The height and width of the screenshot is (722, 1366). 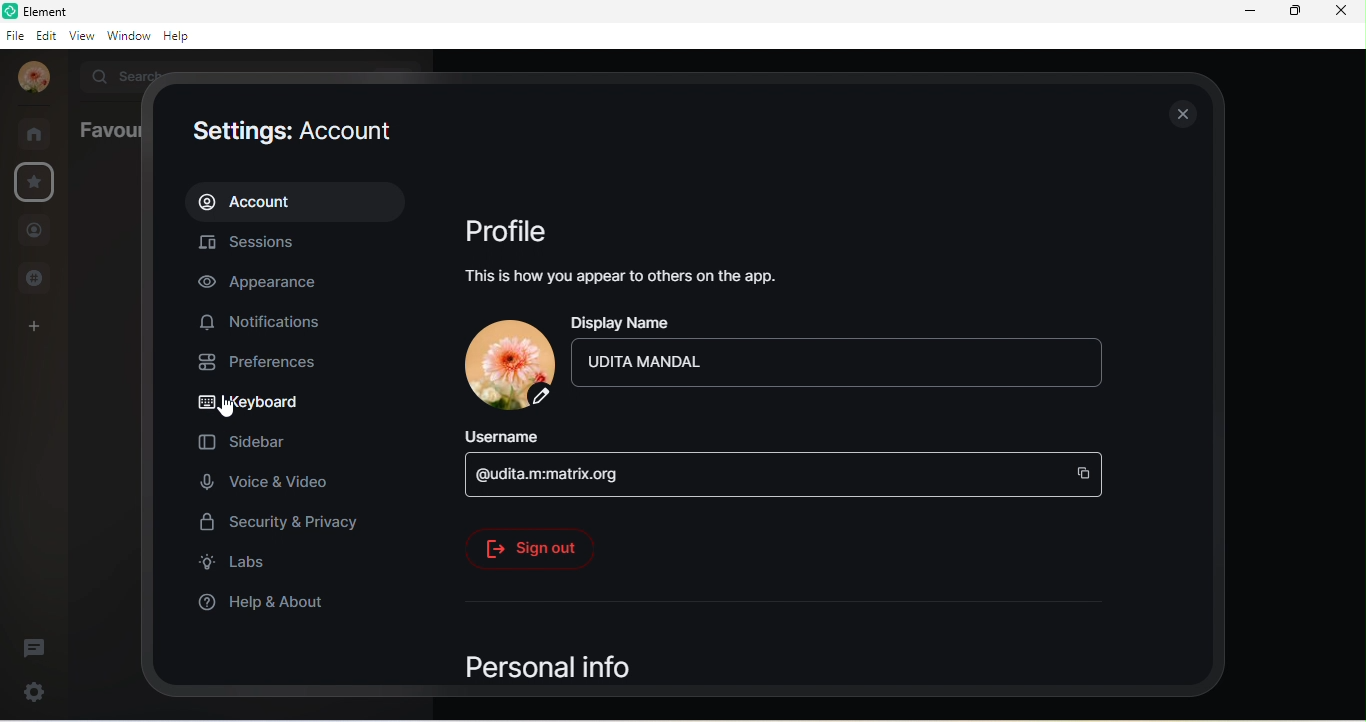 What do you see at coordinates (290, 524) in the screenshot?
I see `security and privacy` at bounding box center [290, 524].